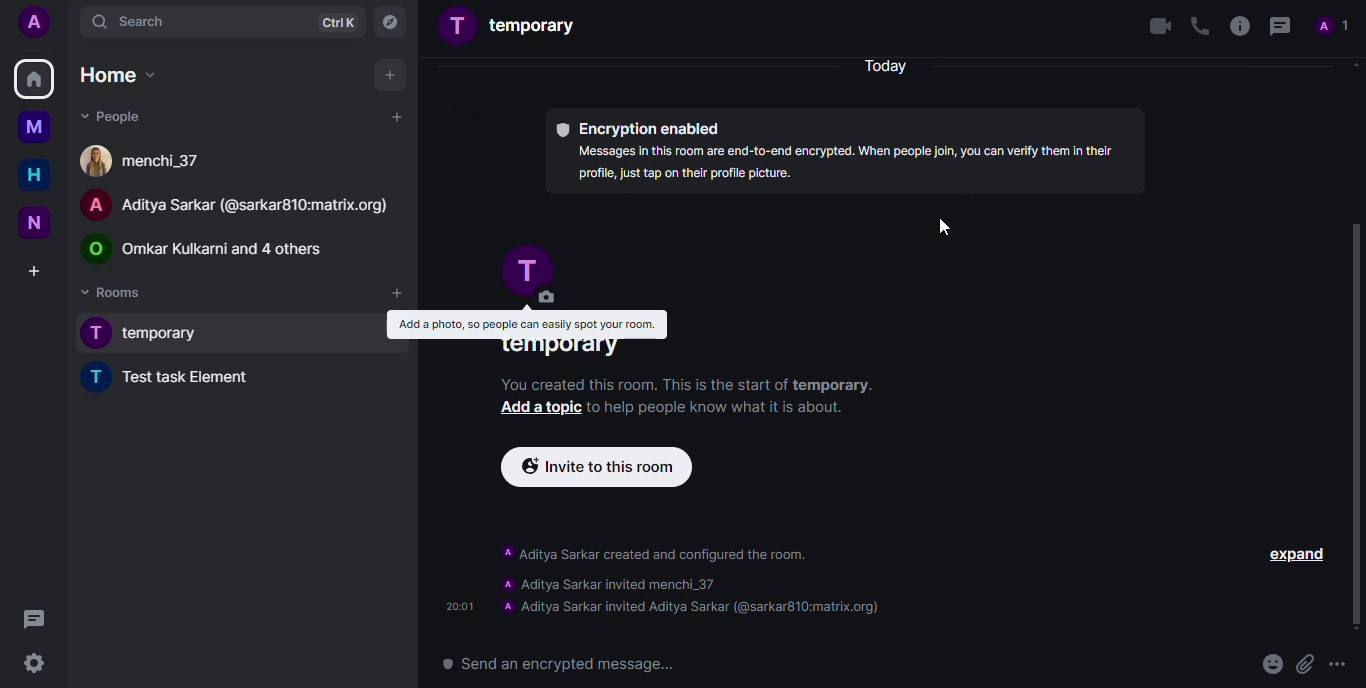  Describe the element at coordinates (34, 663) in the screenshot. I see `settings` at that location.